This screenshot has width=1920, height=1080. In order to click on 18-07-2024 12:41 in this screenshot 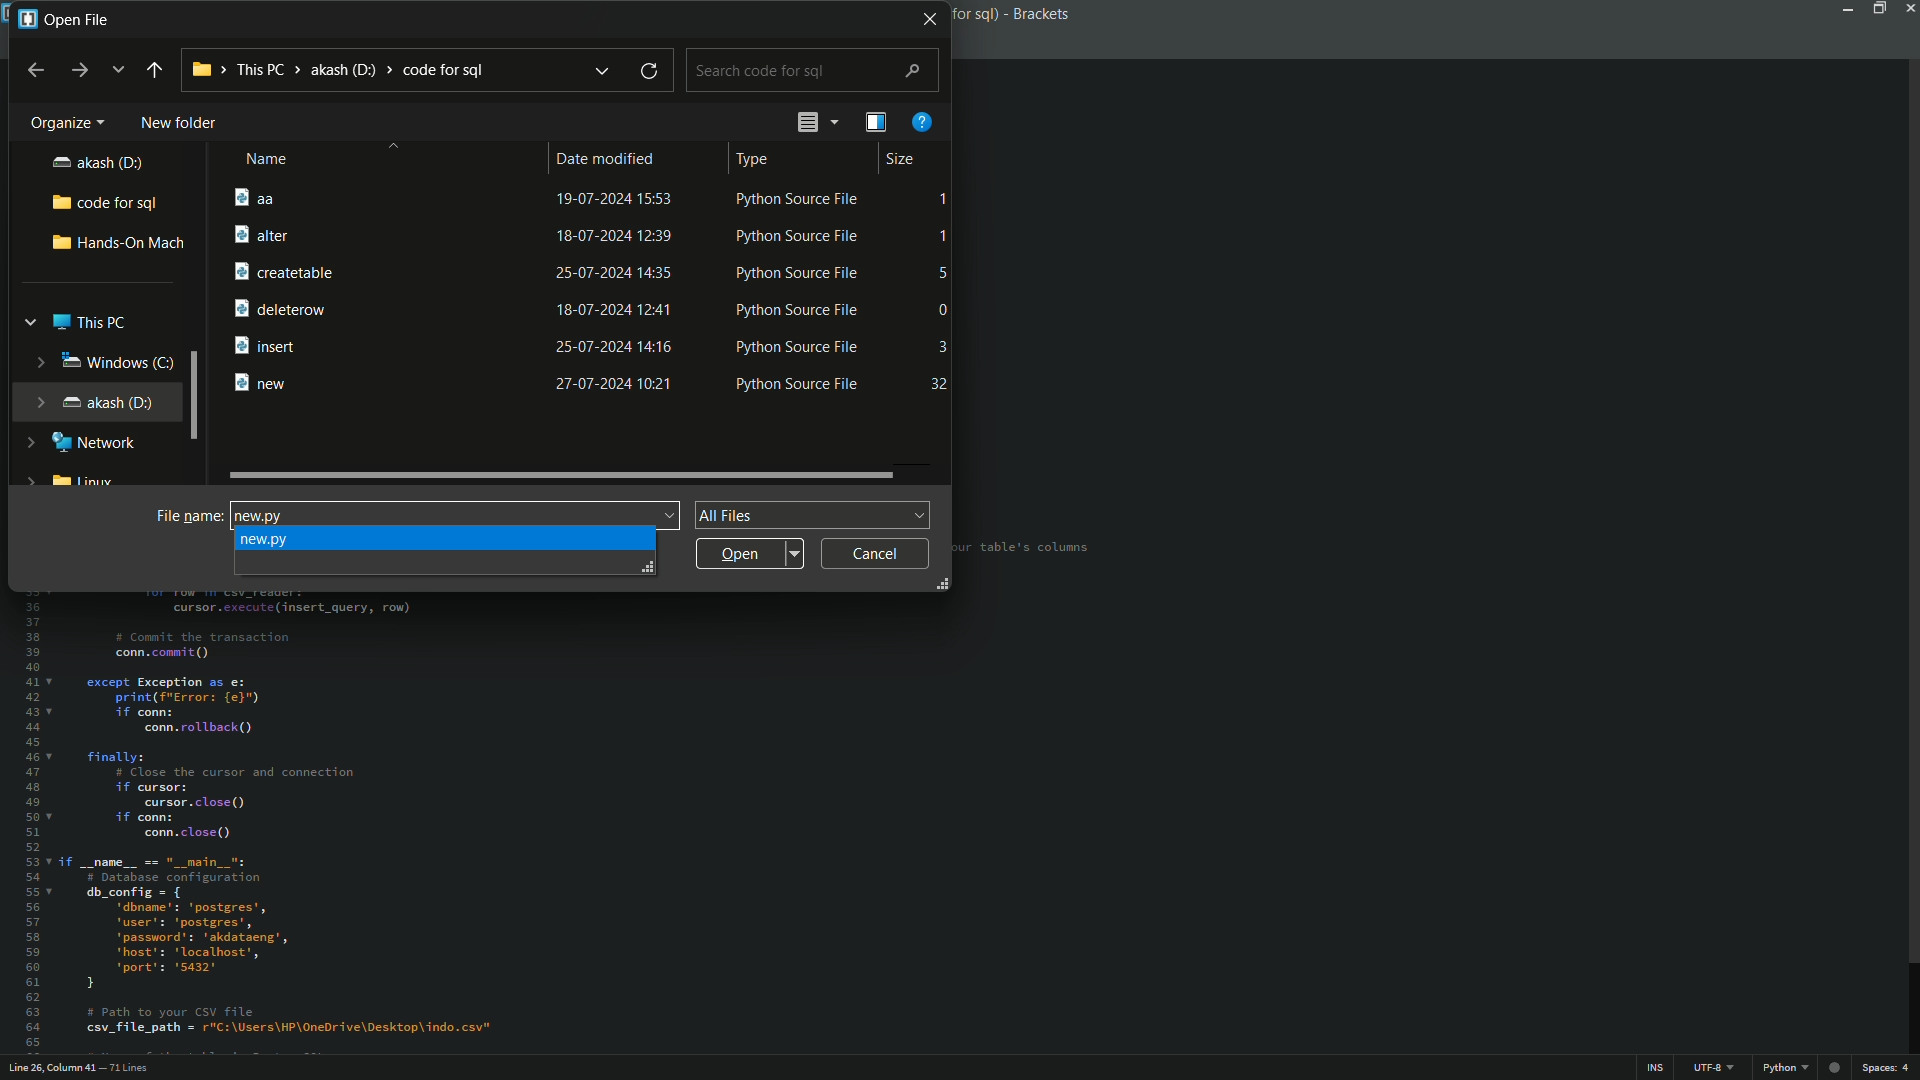, I will do `click(616, 308)`.